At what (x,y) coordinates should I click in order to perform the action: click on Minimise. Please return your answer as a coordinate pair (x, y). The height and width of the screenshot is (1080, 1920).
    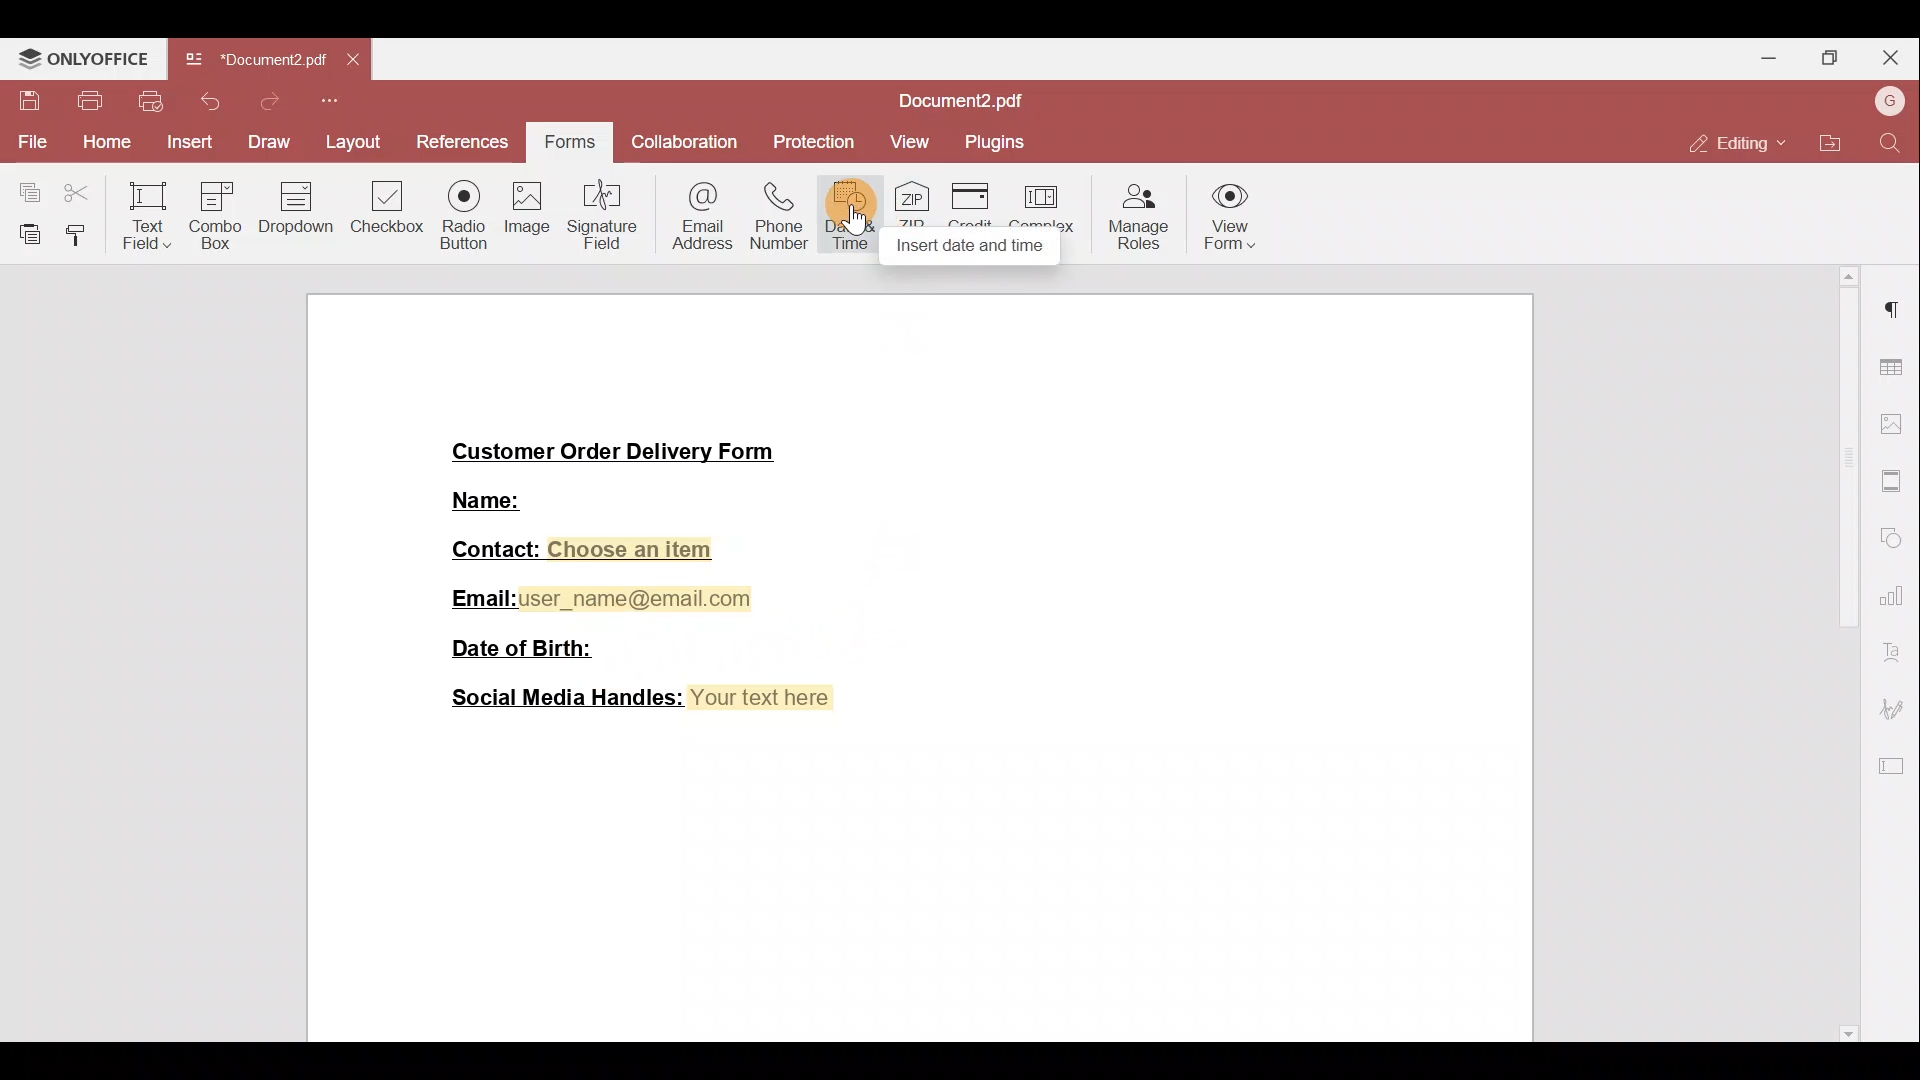
    Looking at the image, I should click on (1768, 61).